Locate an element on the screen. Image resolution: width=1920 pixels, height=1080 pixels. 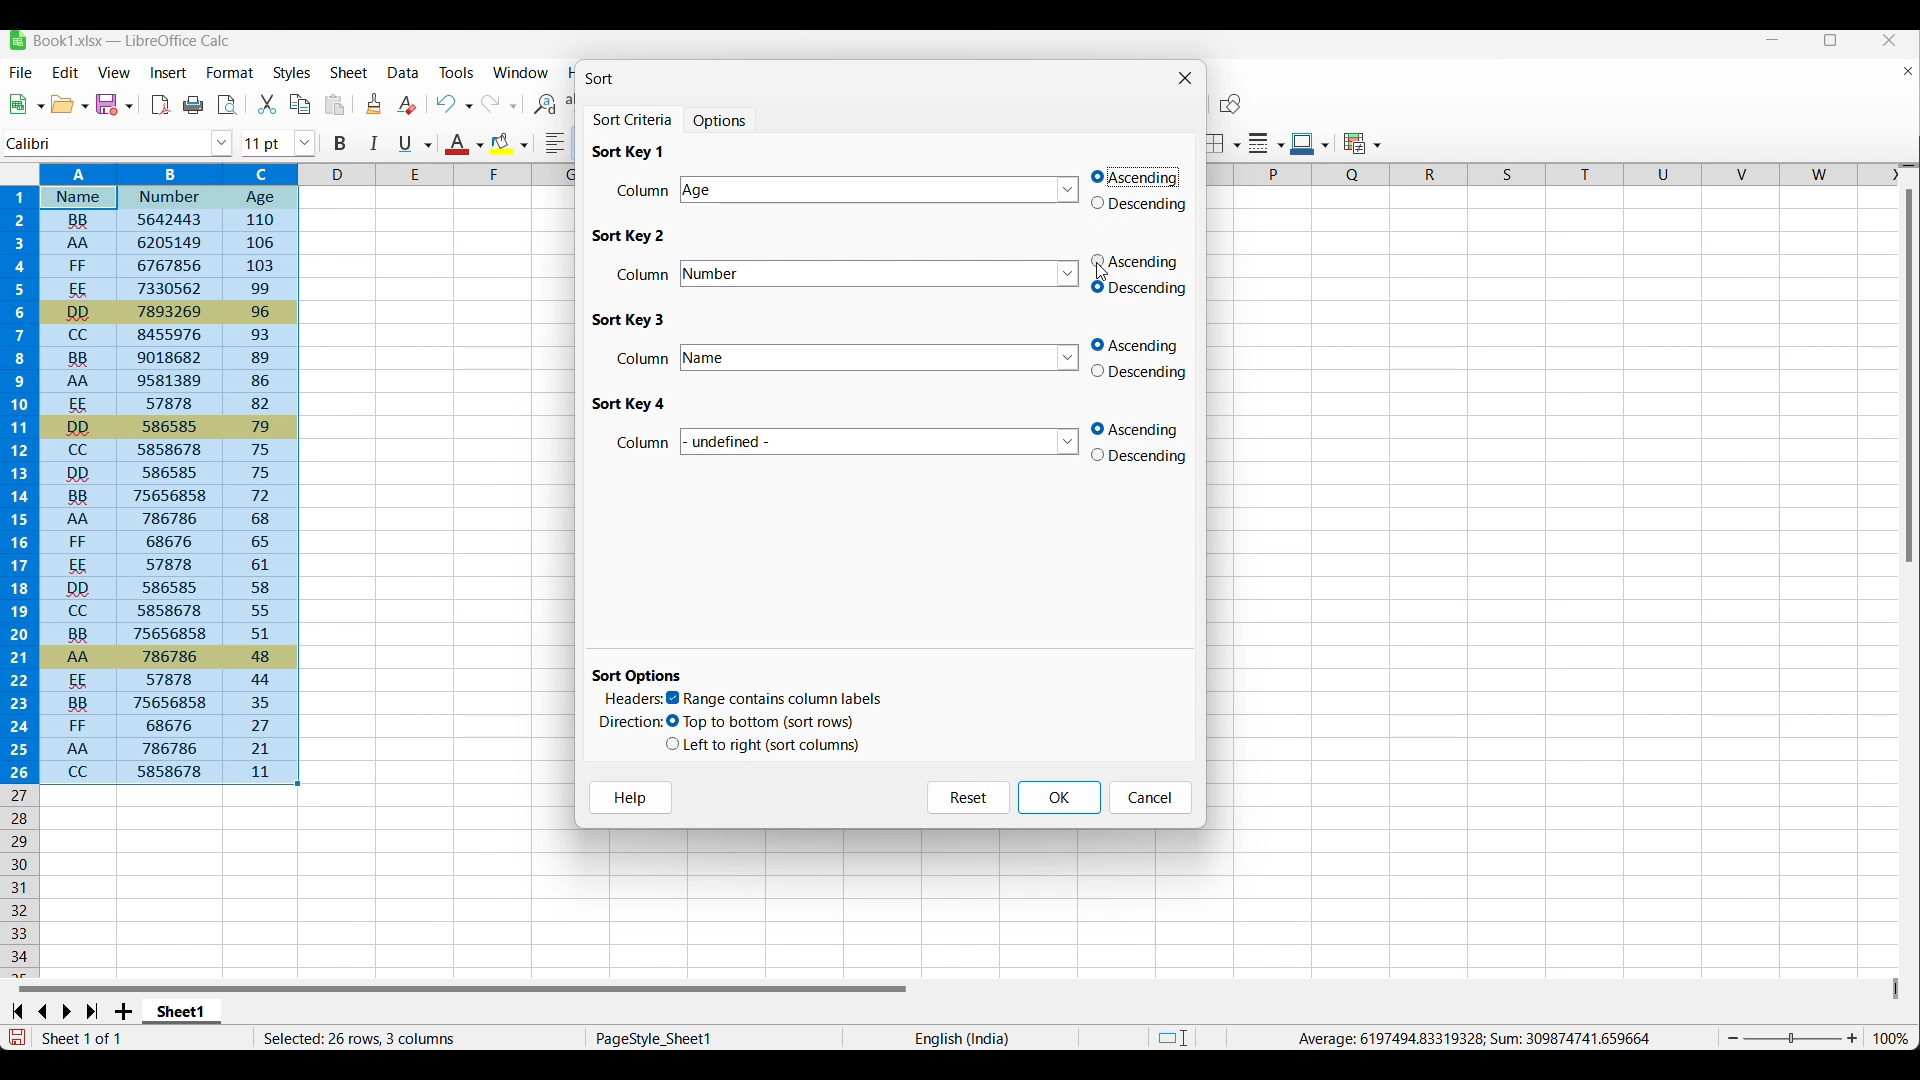
Project and software name is located at coordinates (132, 41).